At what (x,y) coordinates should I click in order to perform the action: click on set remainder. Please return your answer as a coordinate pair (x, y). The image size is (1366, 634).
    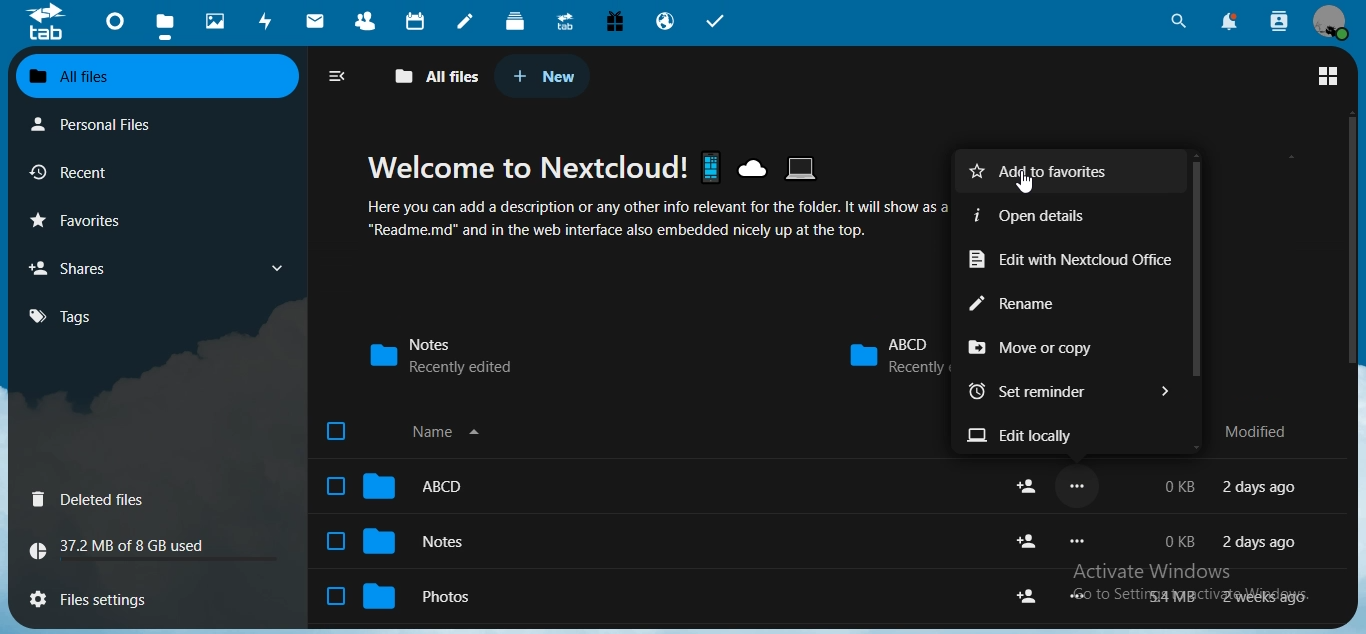
    Looking at the image, I should click on (1030, 389).